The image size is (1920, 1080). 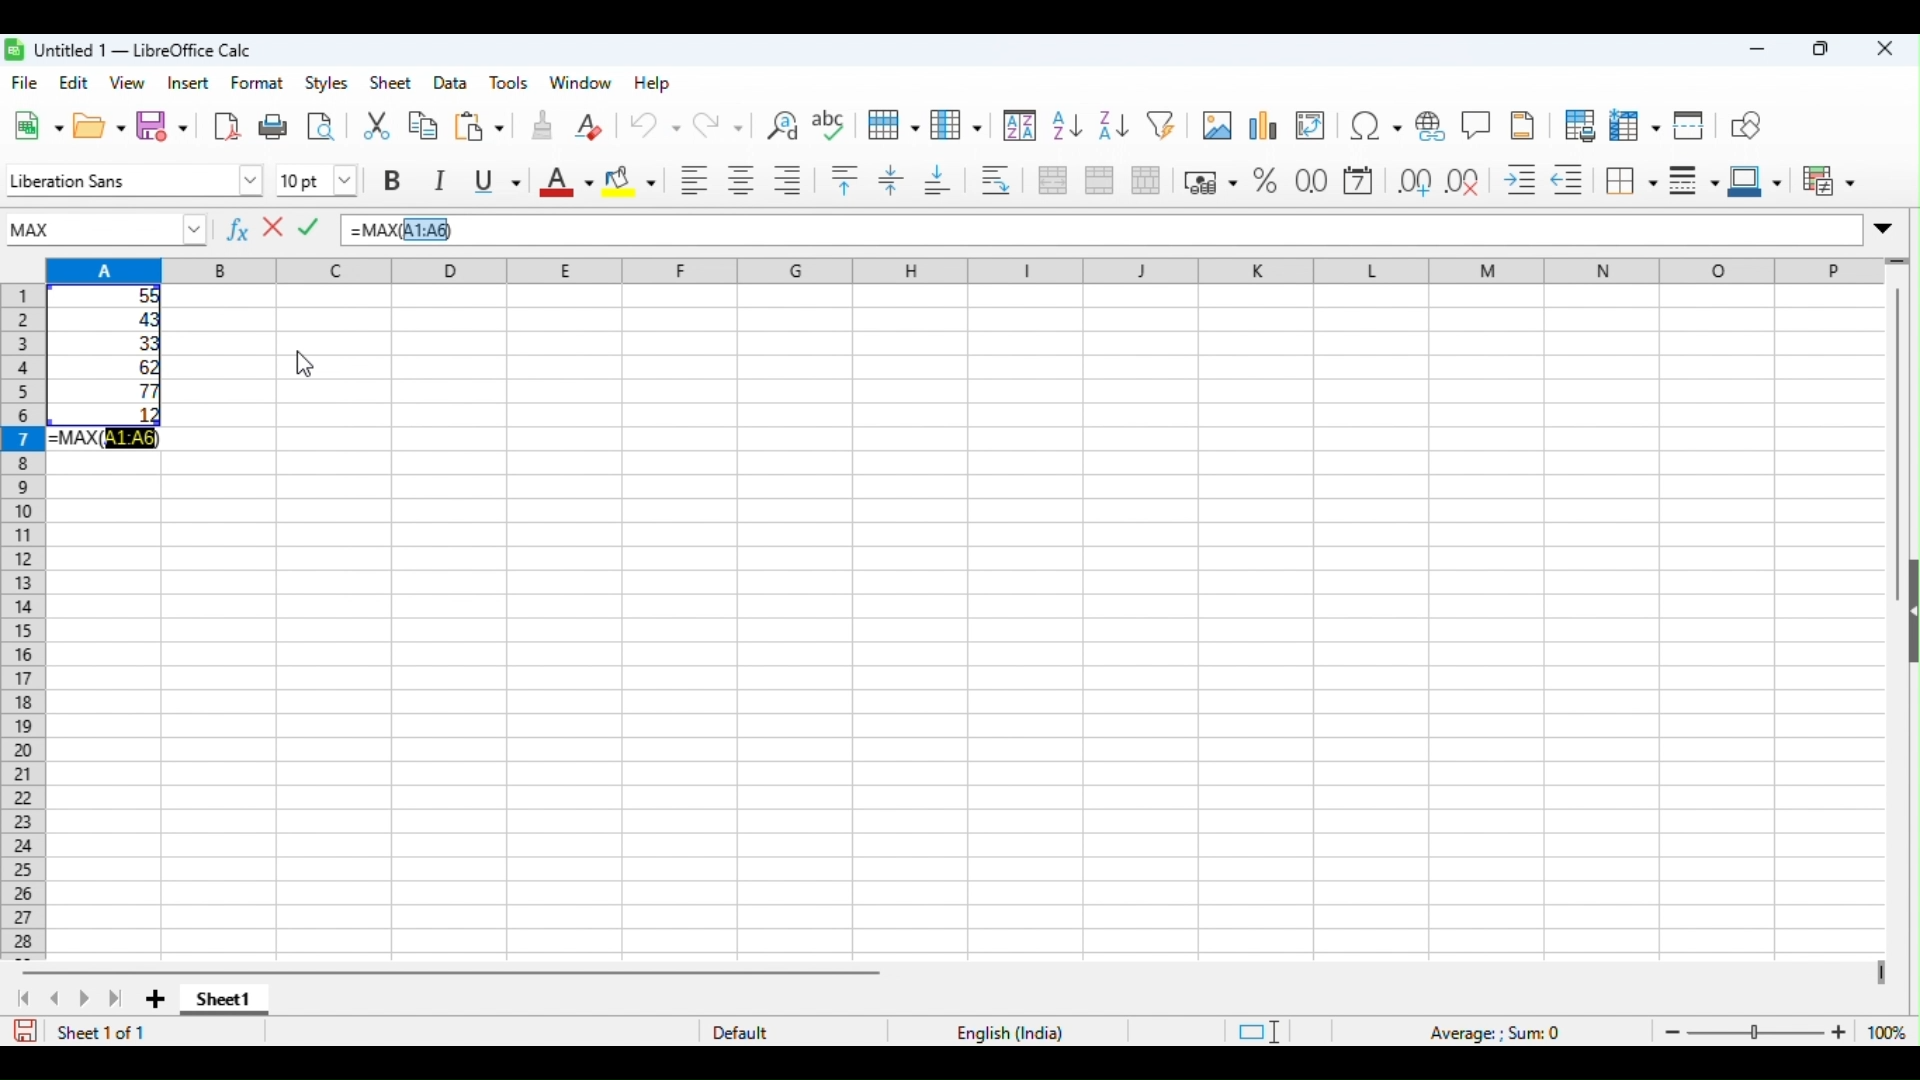 What do you see at coordinates (103, 1032) in the screenshot?
I see `sheet 1 of 1` at bounding box center [103, 1032].